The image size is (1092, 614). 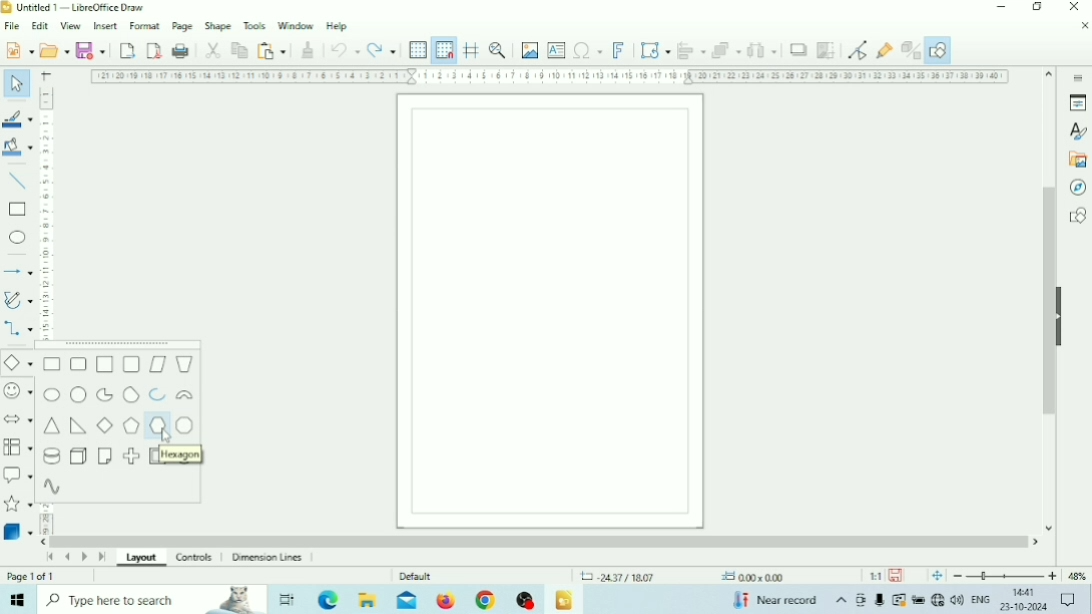 I want to click on Page, so click(x=183, y=25).